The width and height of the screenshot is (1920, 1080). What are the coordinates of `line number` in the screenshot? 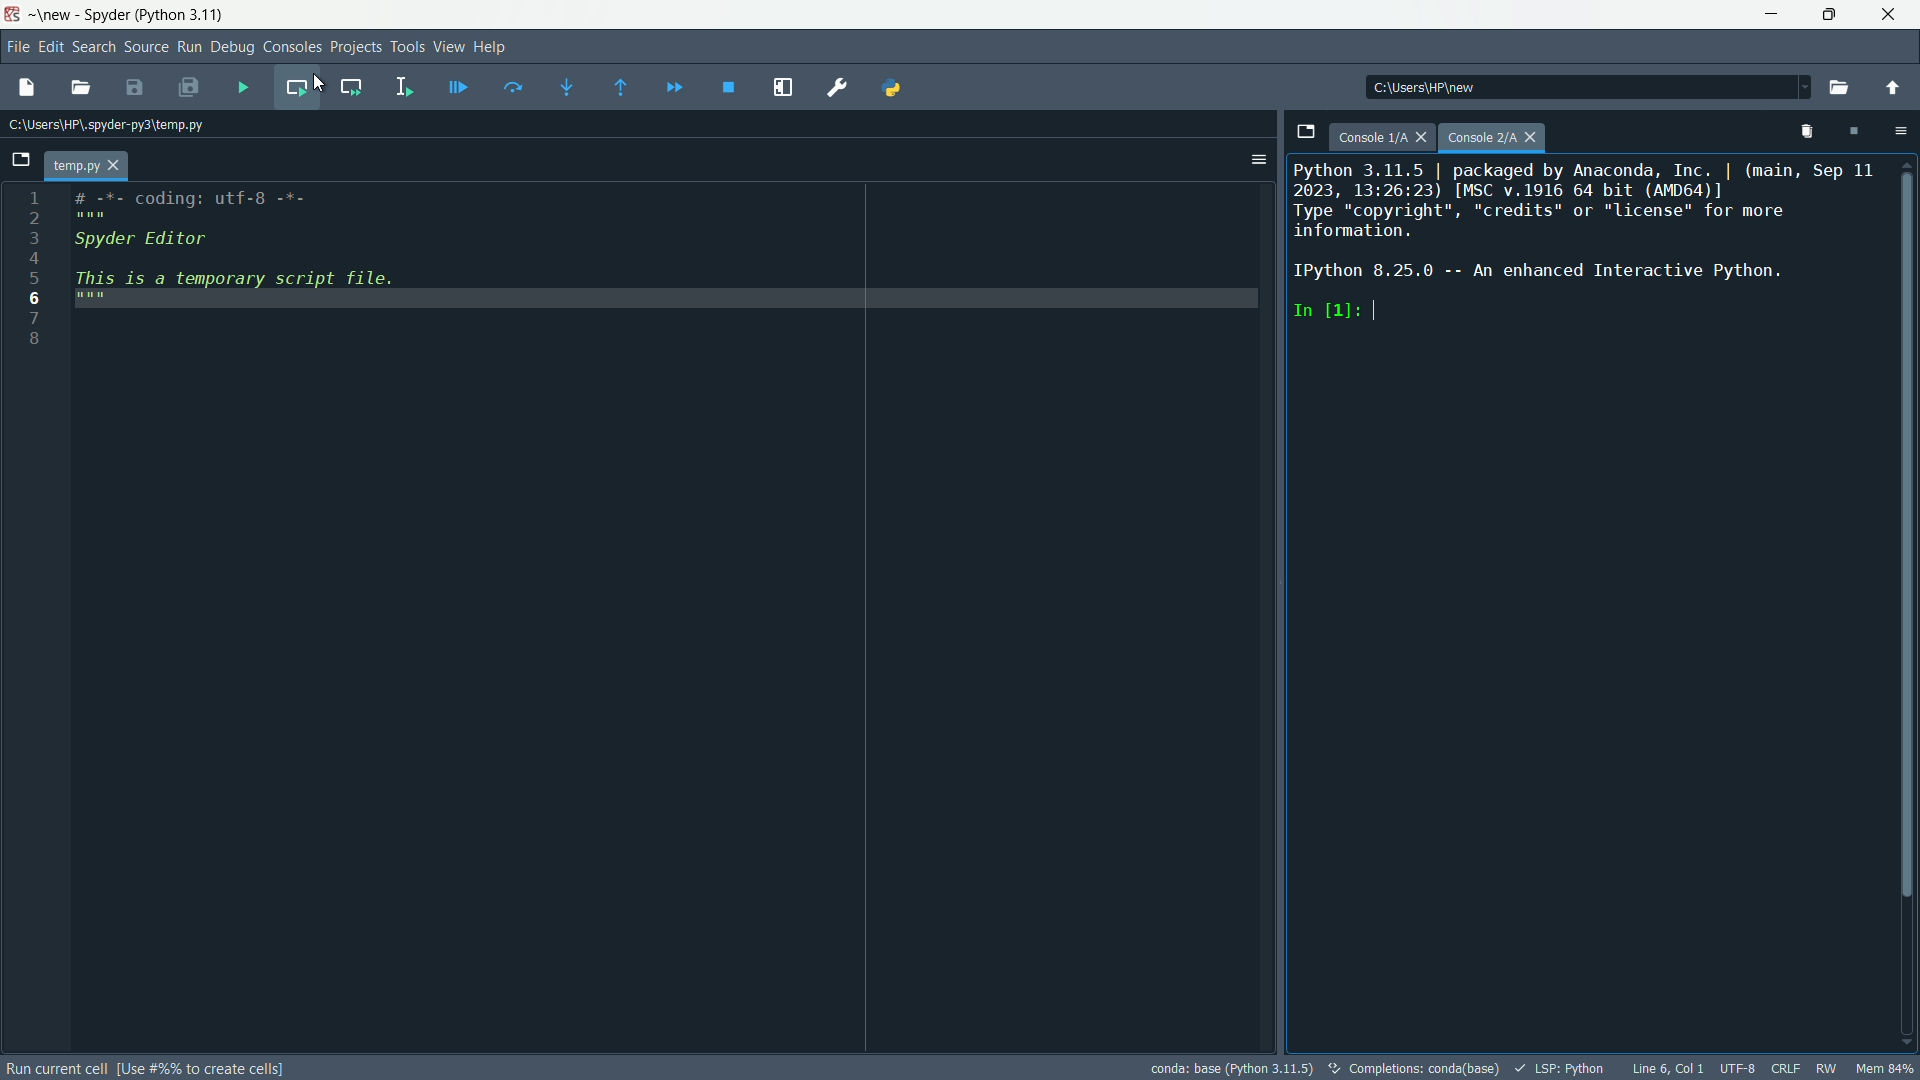 It's located at (30, 266).